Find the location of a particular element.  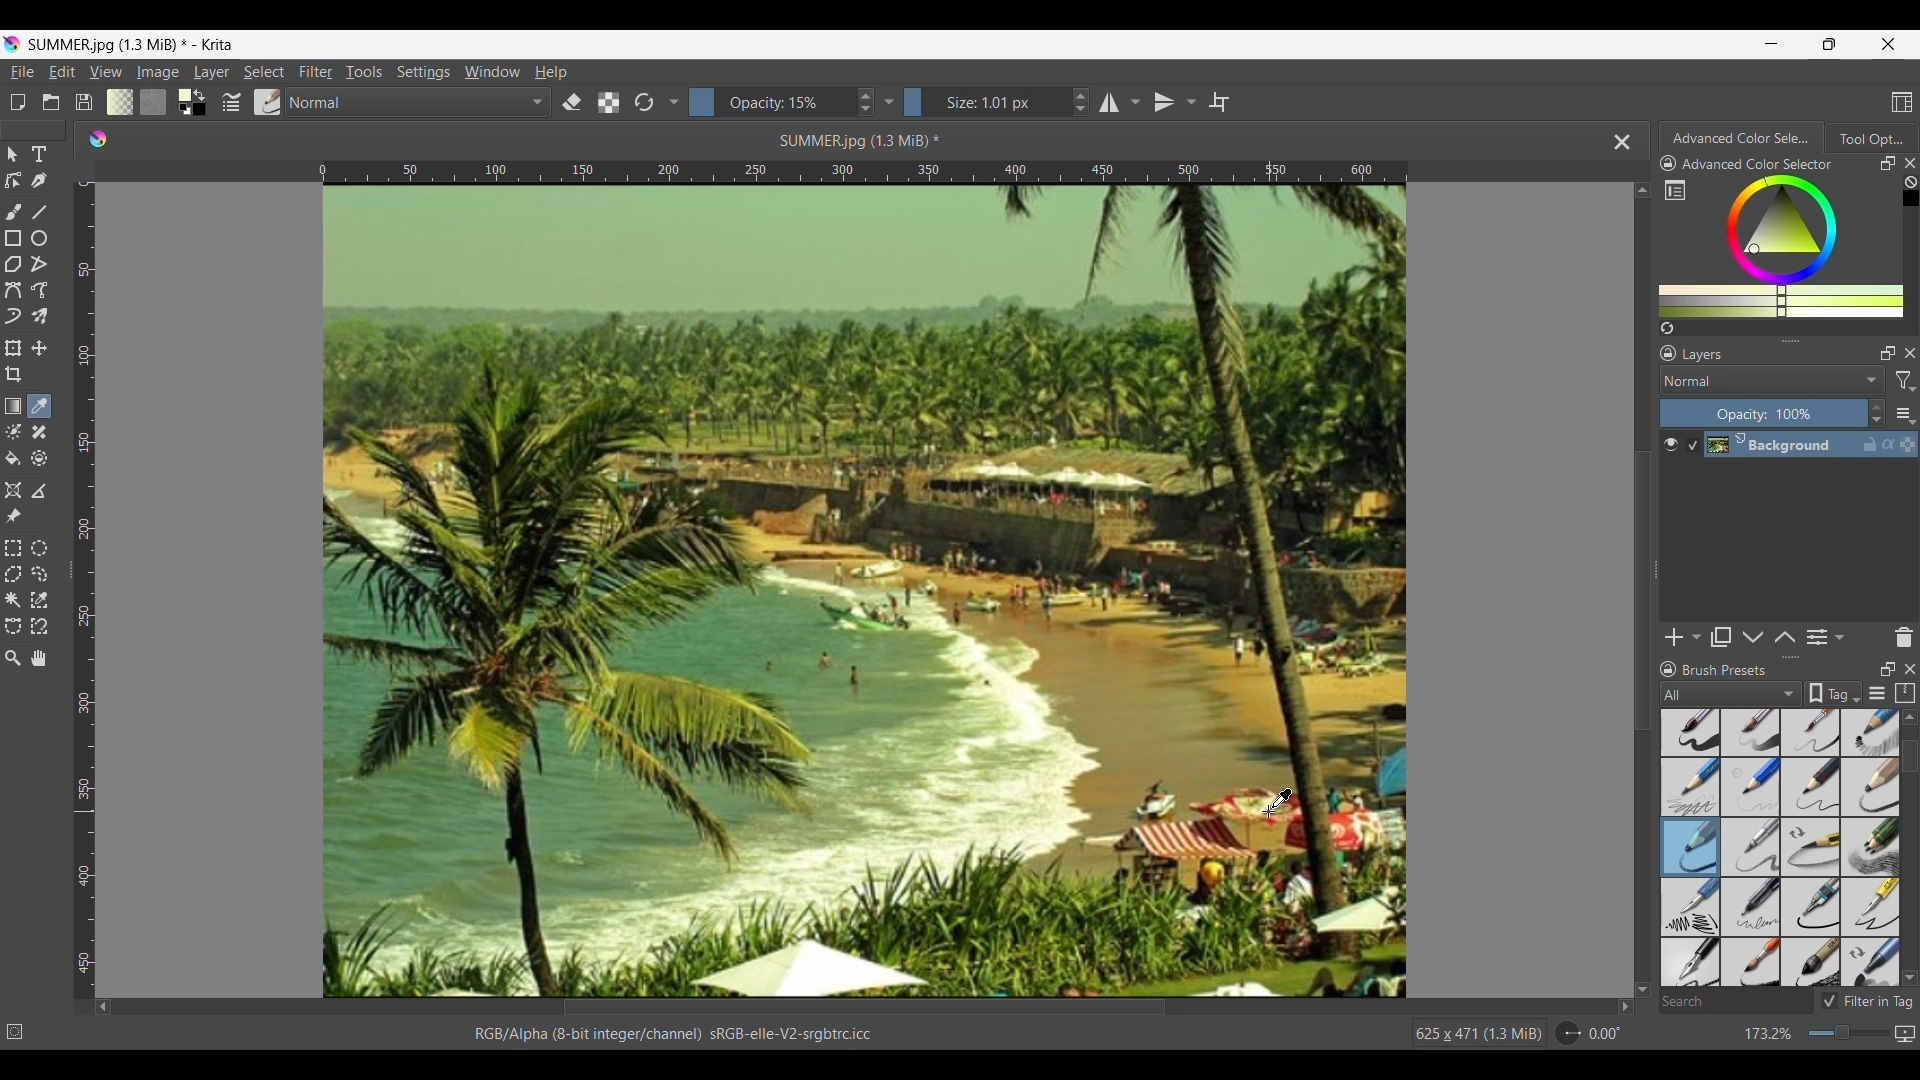

Current mapping is located at coordinates (1905, 1034).